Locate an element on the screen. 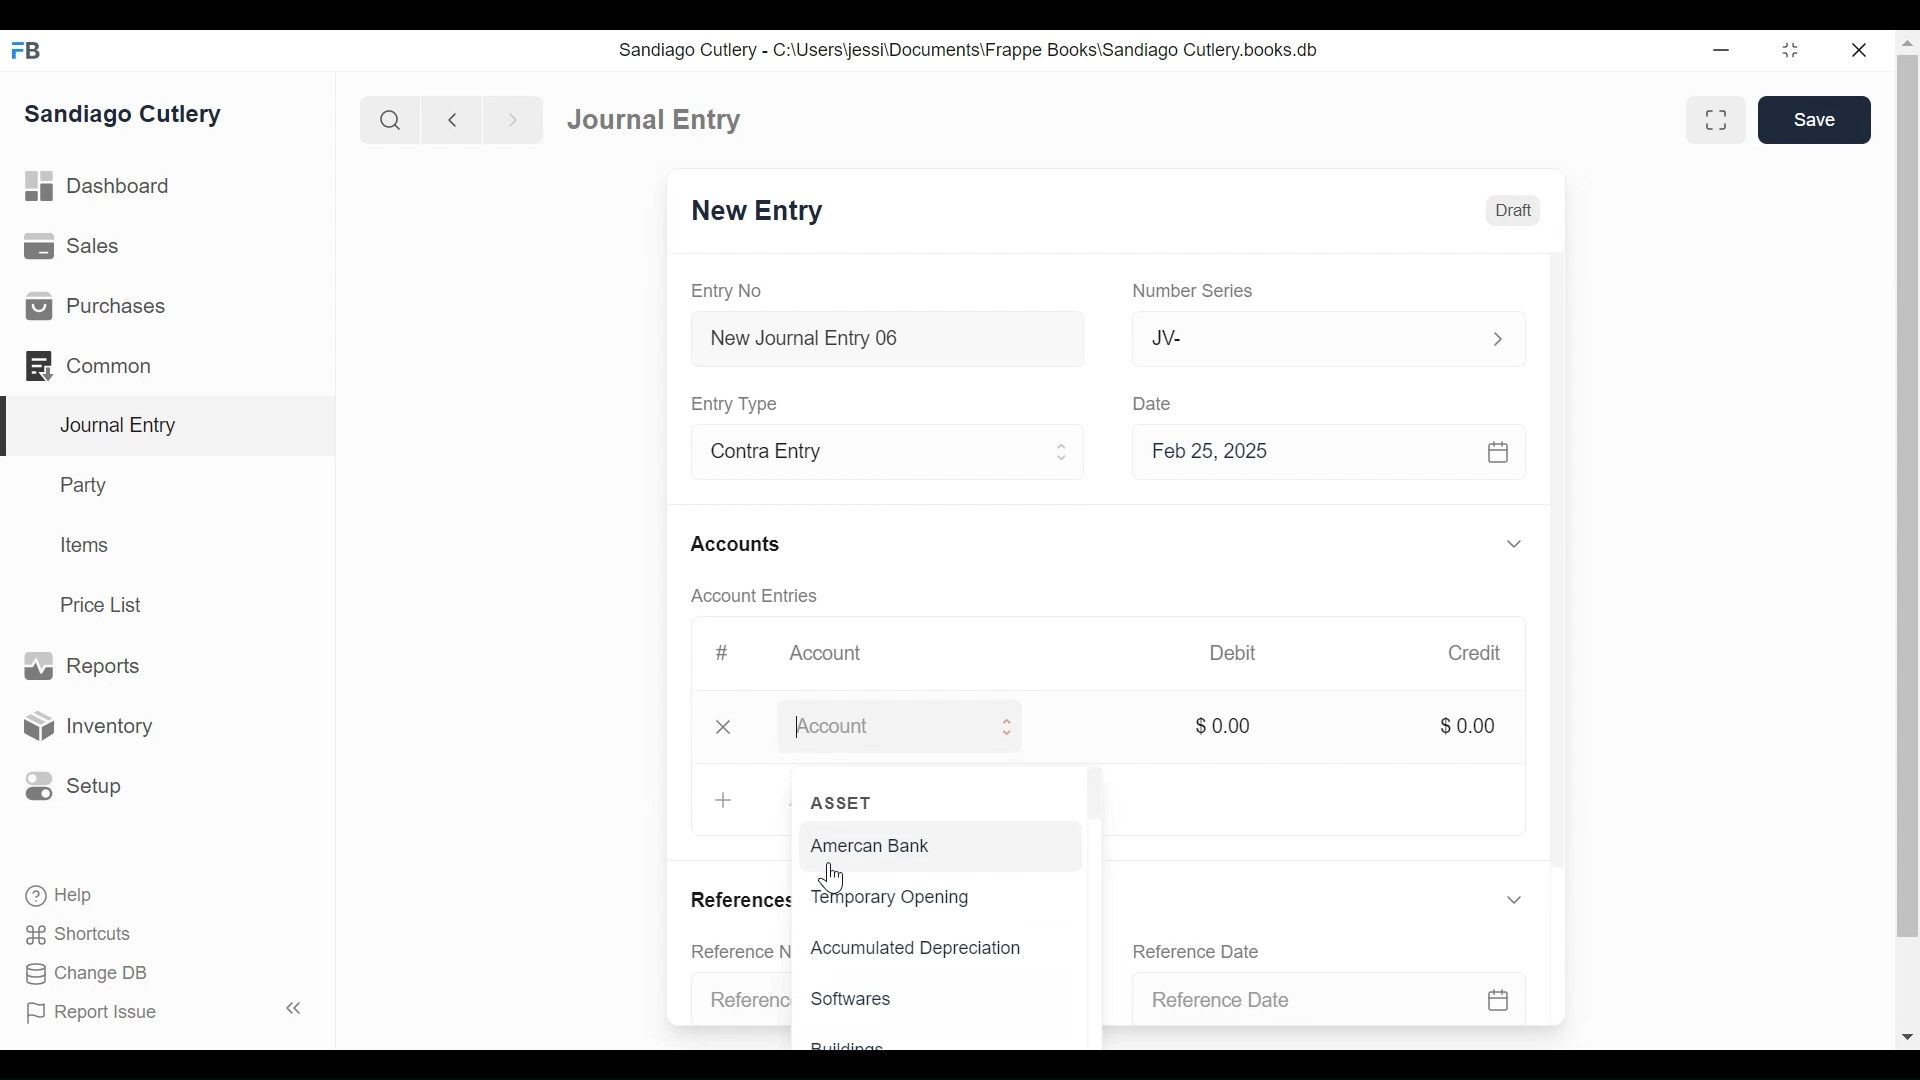 The width and height of the screenshot is (1920, 1080). Cursor is located at coordinates (832, 876).